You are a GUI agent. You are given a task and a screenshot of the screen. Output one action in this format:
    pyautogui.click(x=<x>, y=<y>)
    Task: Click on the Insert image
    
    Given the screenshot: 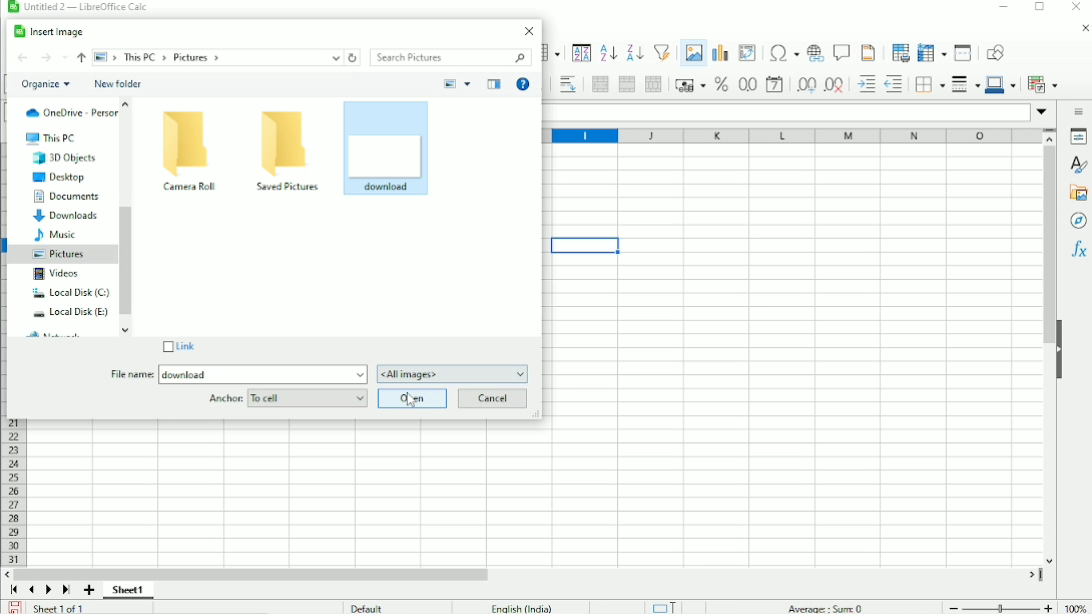 What is the action you would take?
    pyautogui.click(x=691, y=56)
    